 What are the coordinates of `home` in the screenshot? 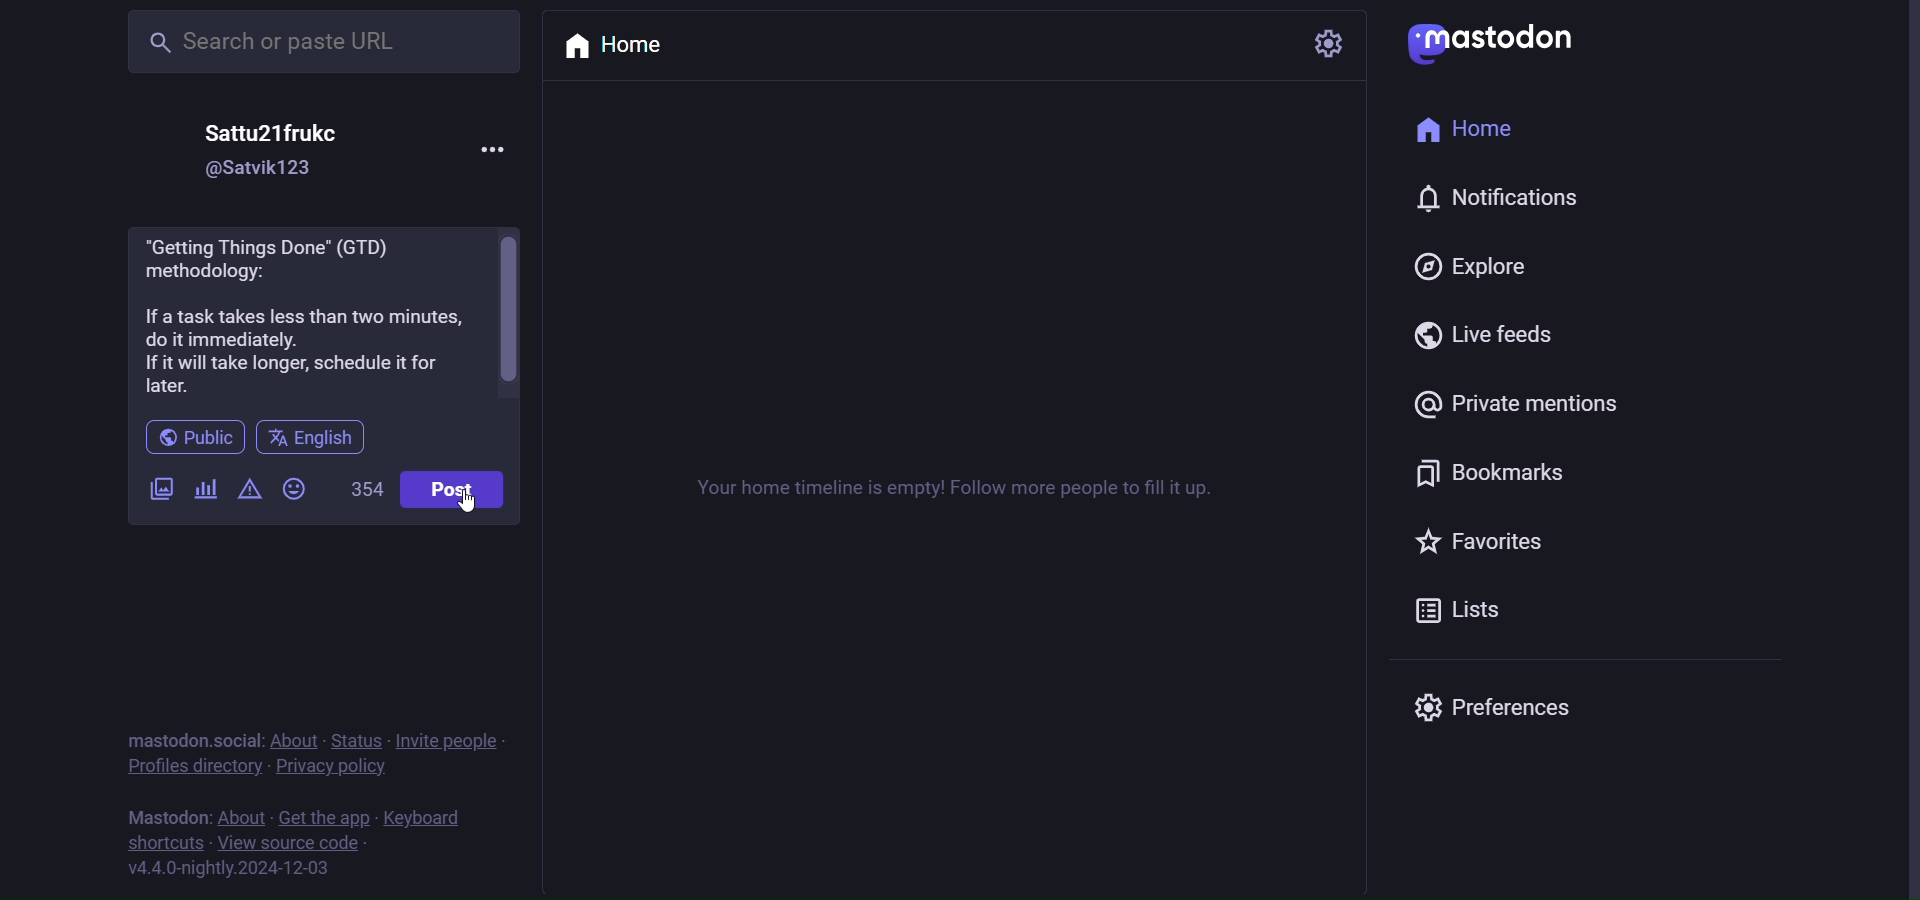 It's located at (1482, 127).